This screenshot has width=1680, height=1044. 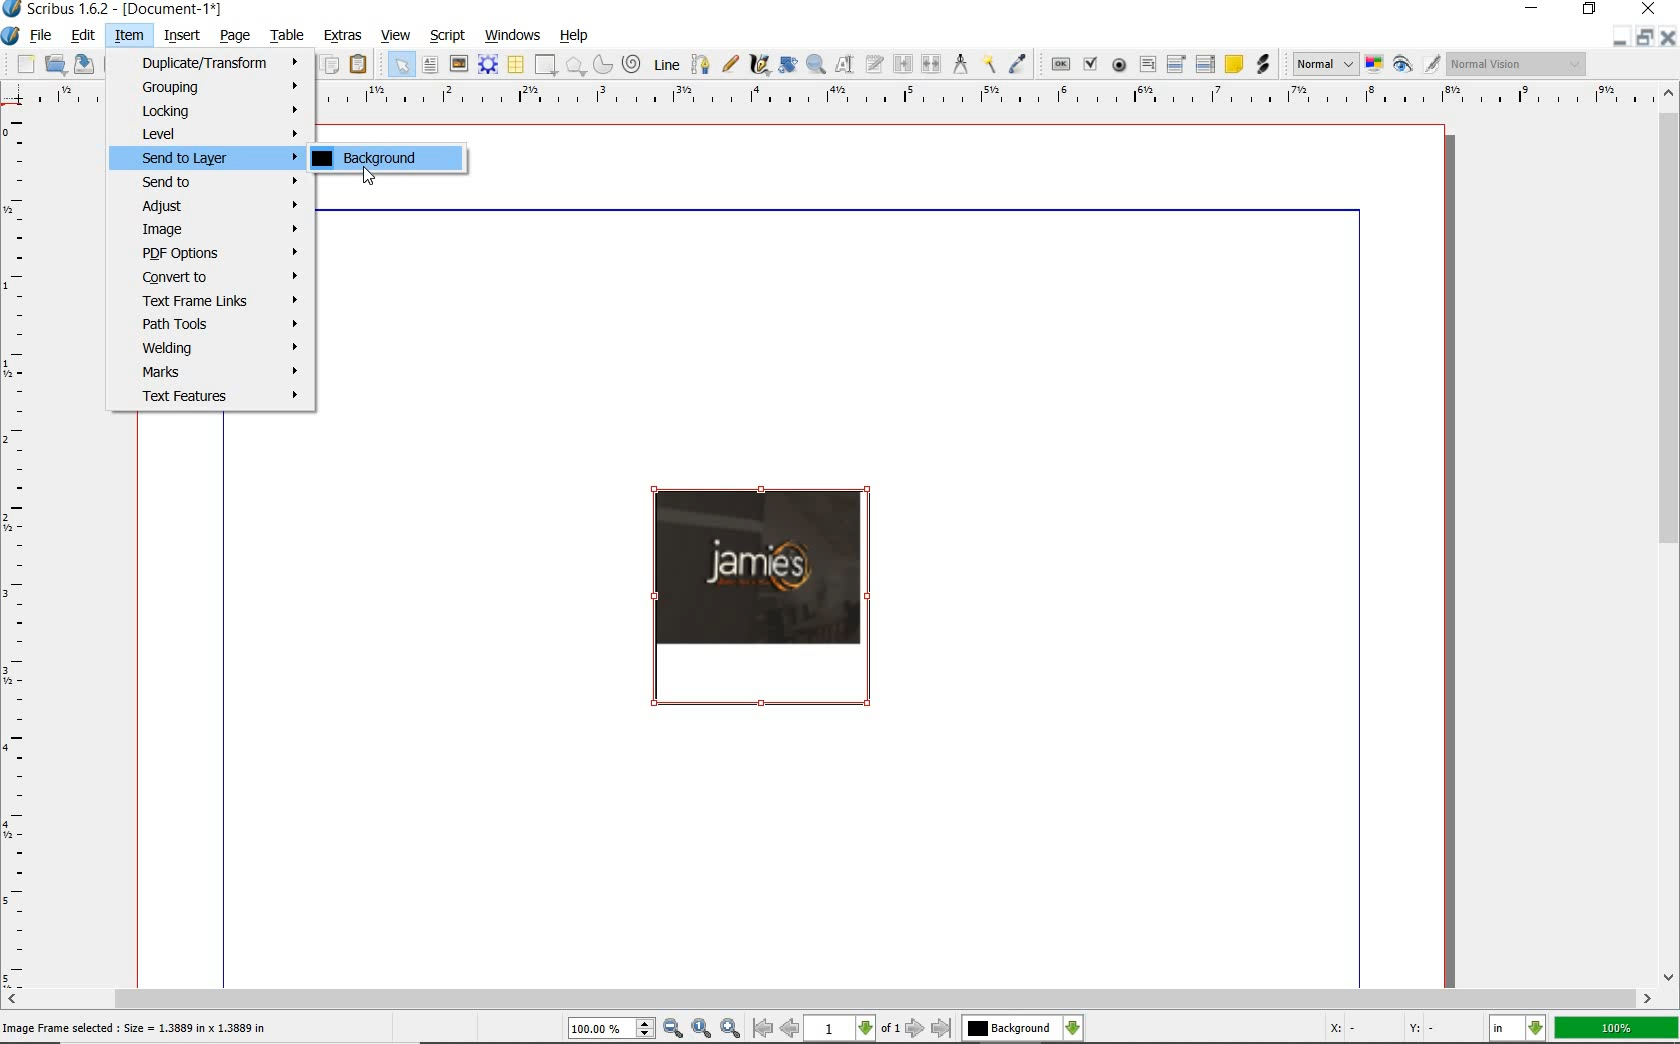 I want to click on Duplicate/Transform, so click(x=211, y=63).